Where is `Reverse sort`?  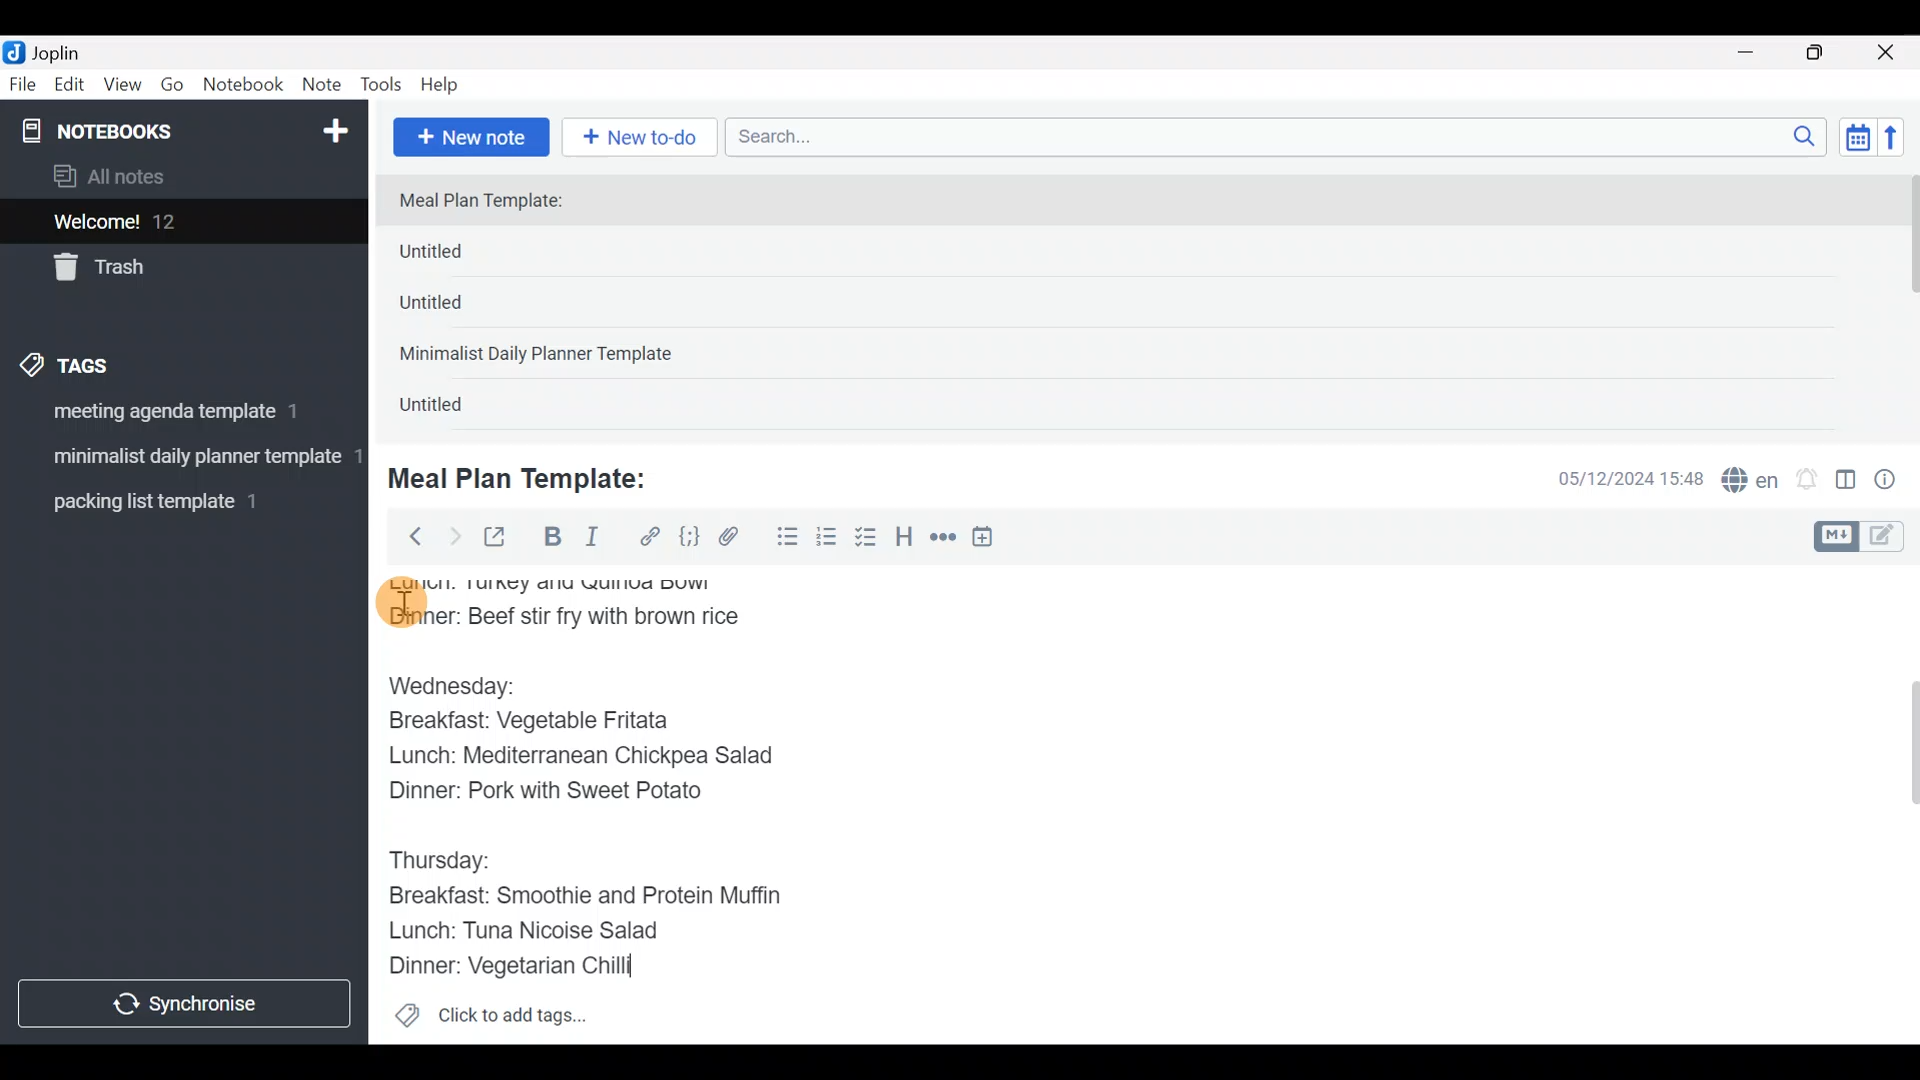
Reverse sort is located at coordinates (1901, 143).